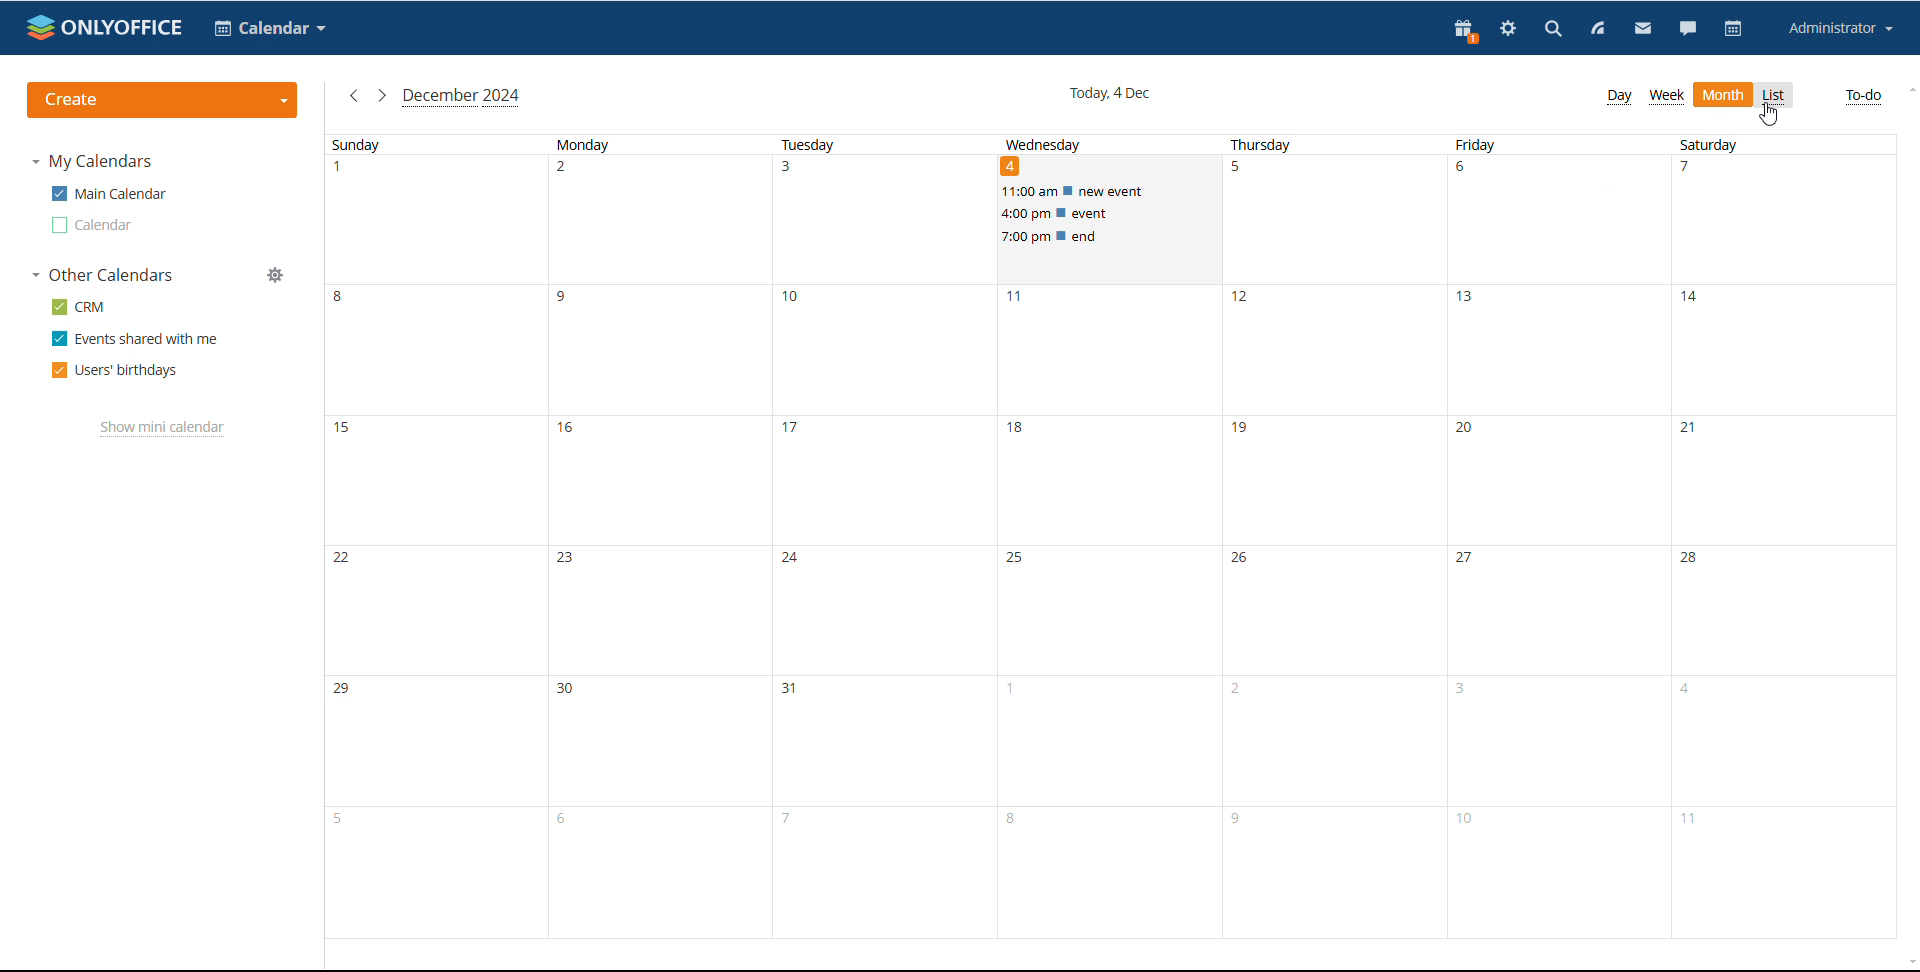 This screenshot has height=972, width=1920. What do you see at coordinates (1908, 90) in the screenshot?
I see `scroll up` at bounding box center [1908, 90].